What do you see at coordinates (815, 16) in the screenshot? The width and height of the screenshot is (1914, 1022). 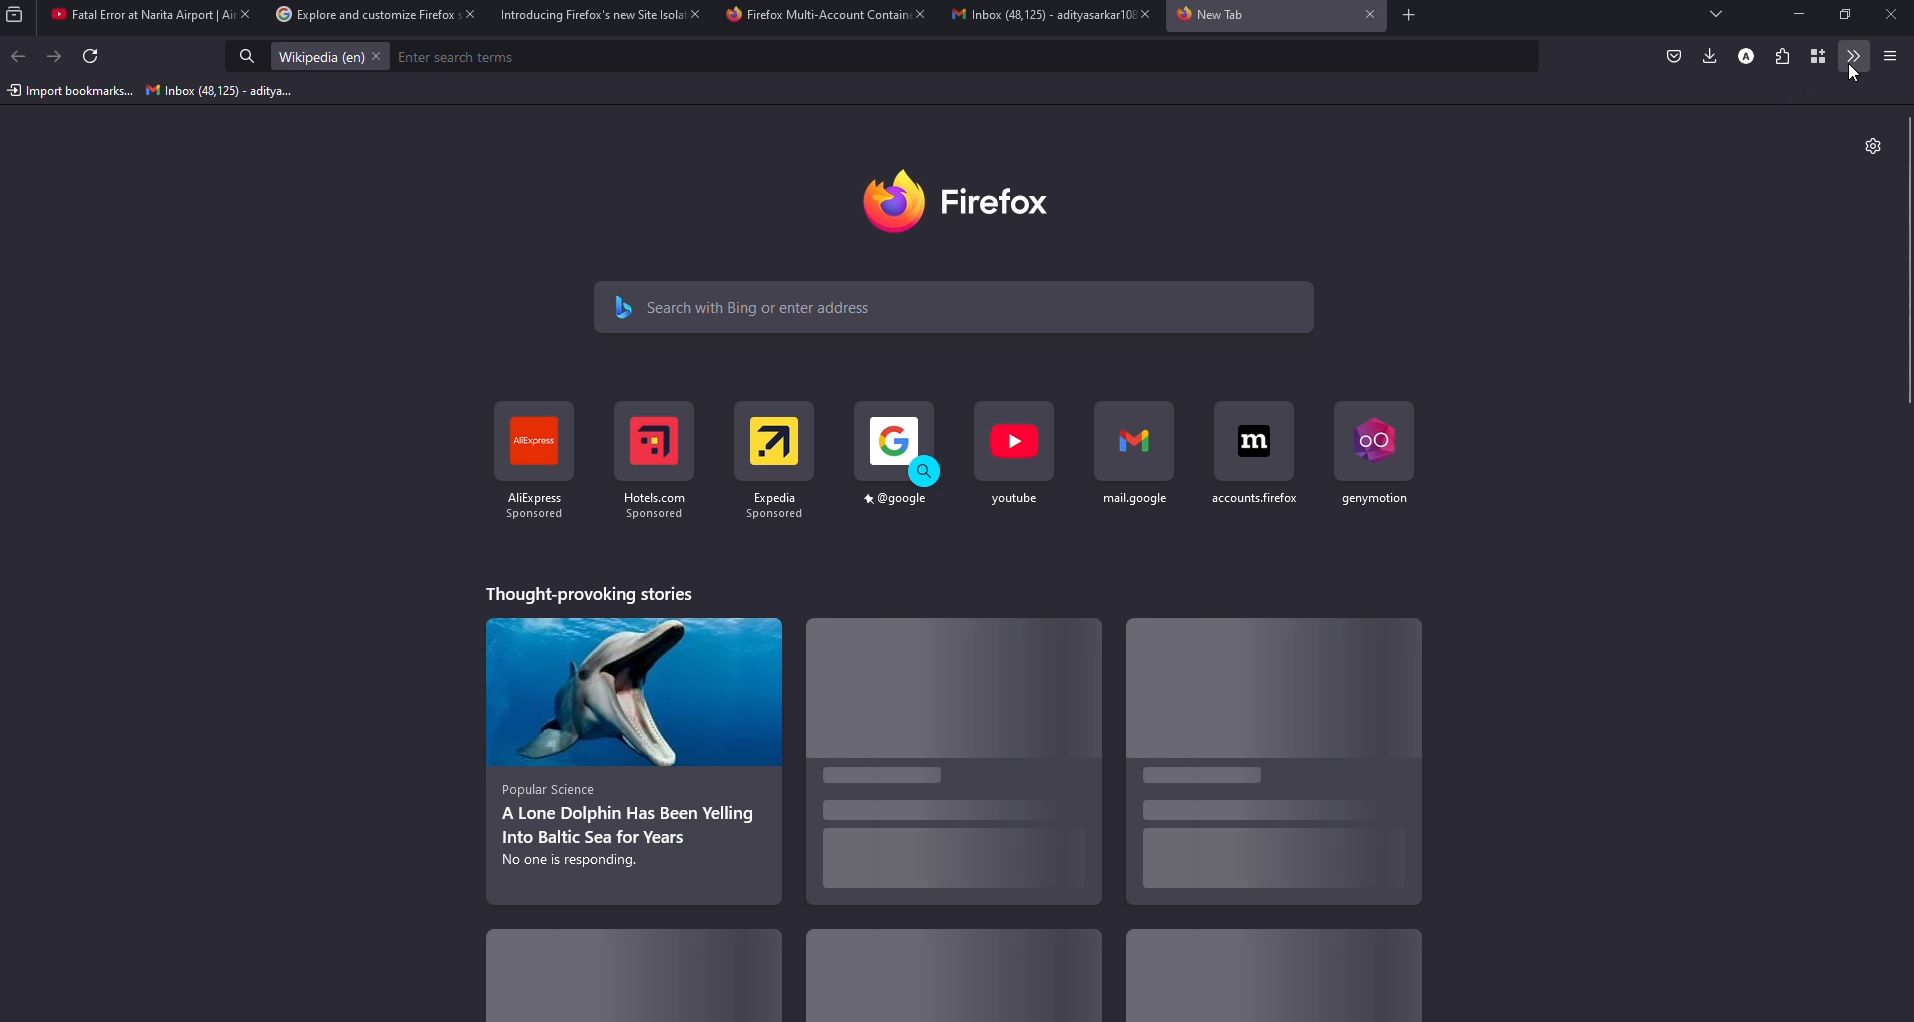 I see `tab` at bounding box center [815, 16].